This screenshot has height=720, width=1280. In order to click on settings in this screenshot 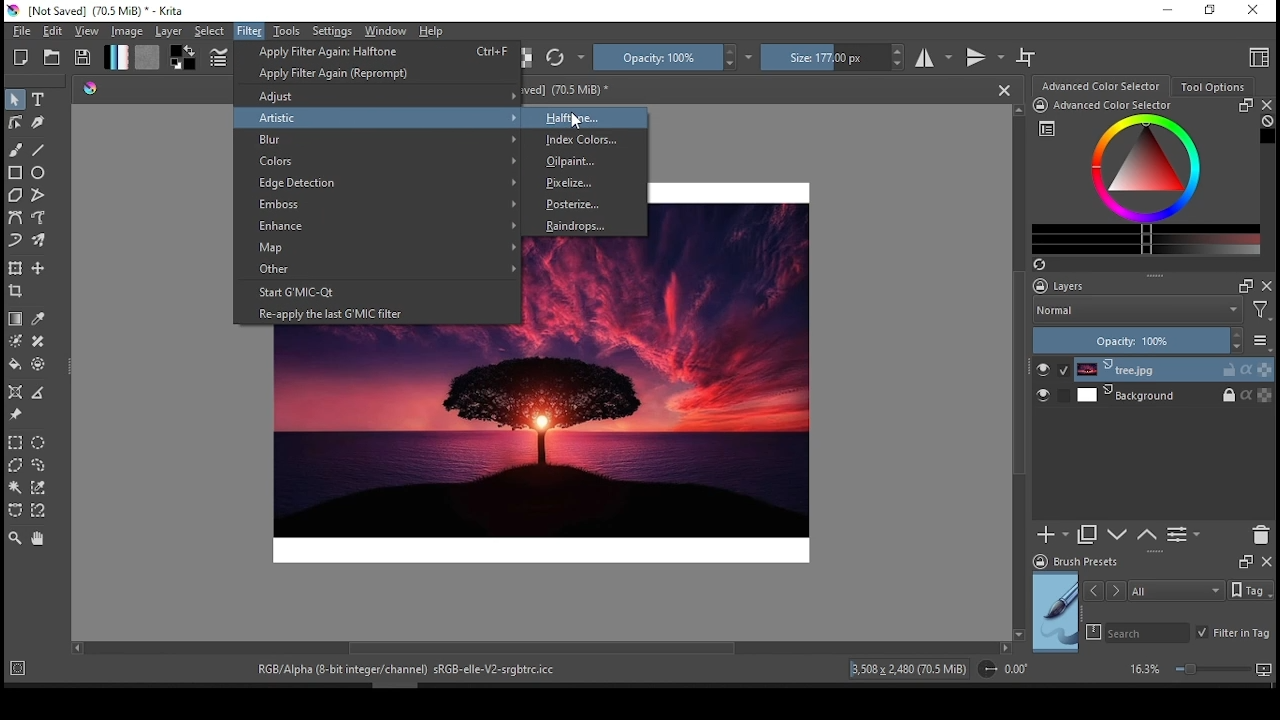, I will do `click(332, 32)`.